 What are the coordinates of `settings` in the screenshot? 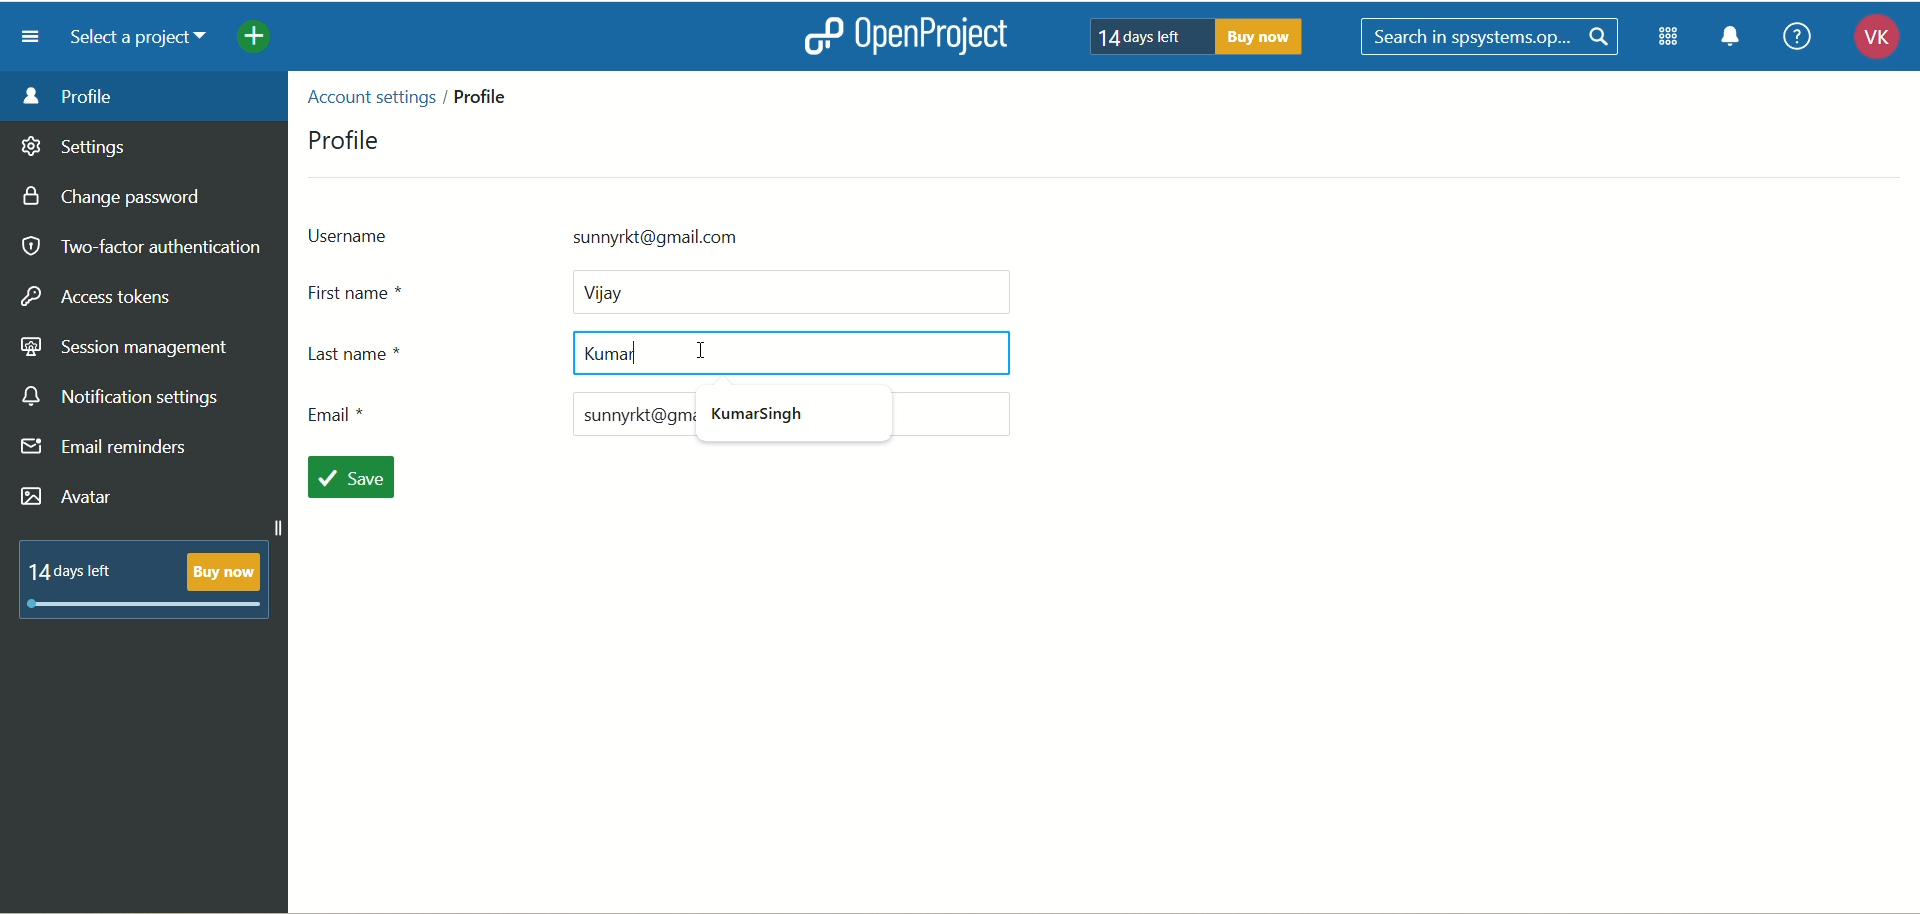 It's located at (75, 150).